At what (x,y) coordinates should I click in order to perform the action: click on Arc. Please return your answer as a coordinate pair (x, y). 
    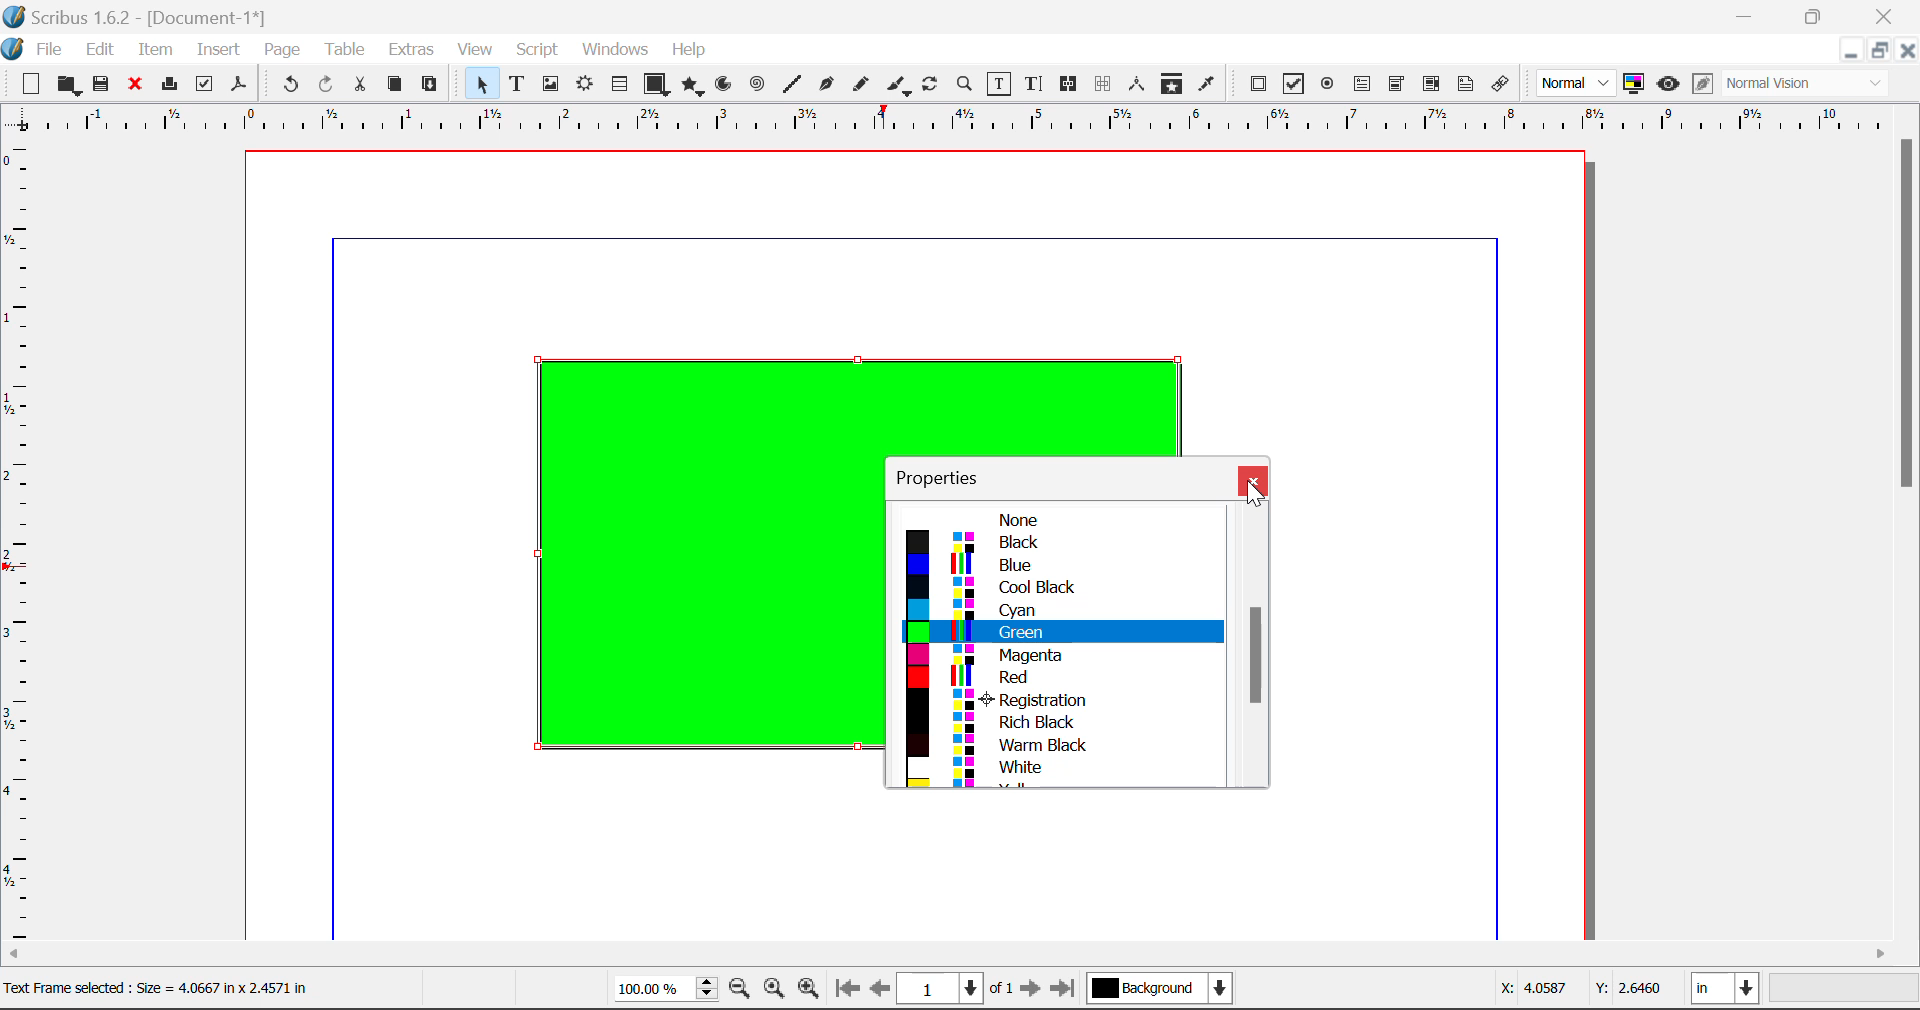
    Looking at the image, I should click on (725, 86).